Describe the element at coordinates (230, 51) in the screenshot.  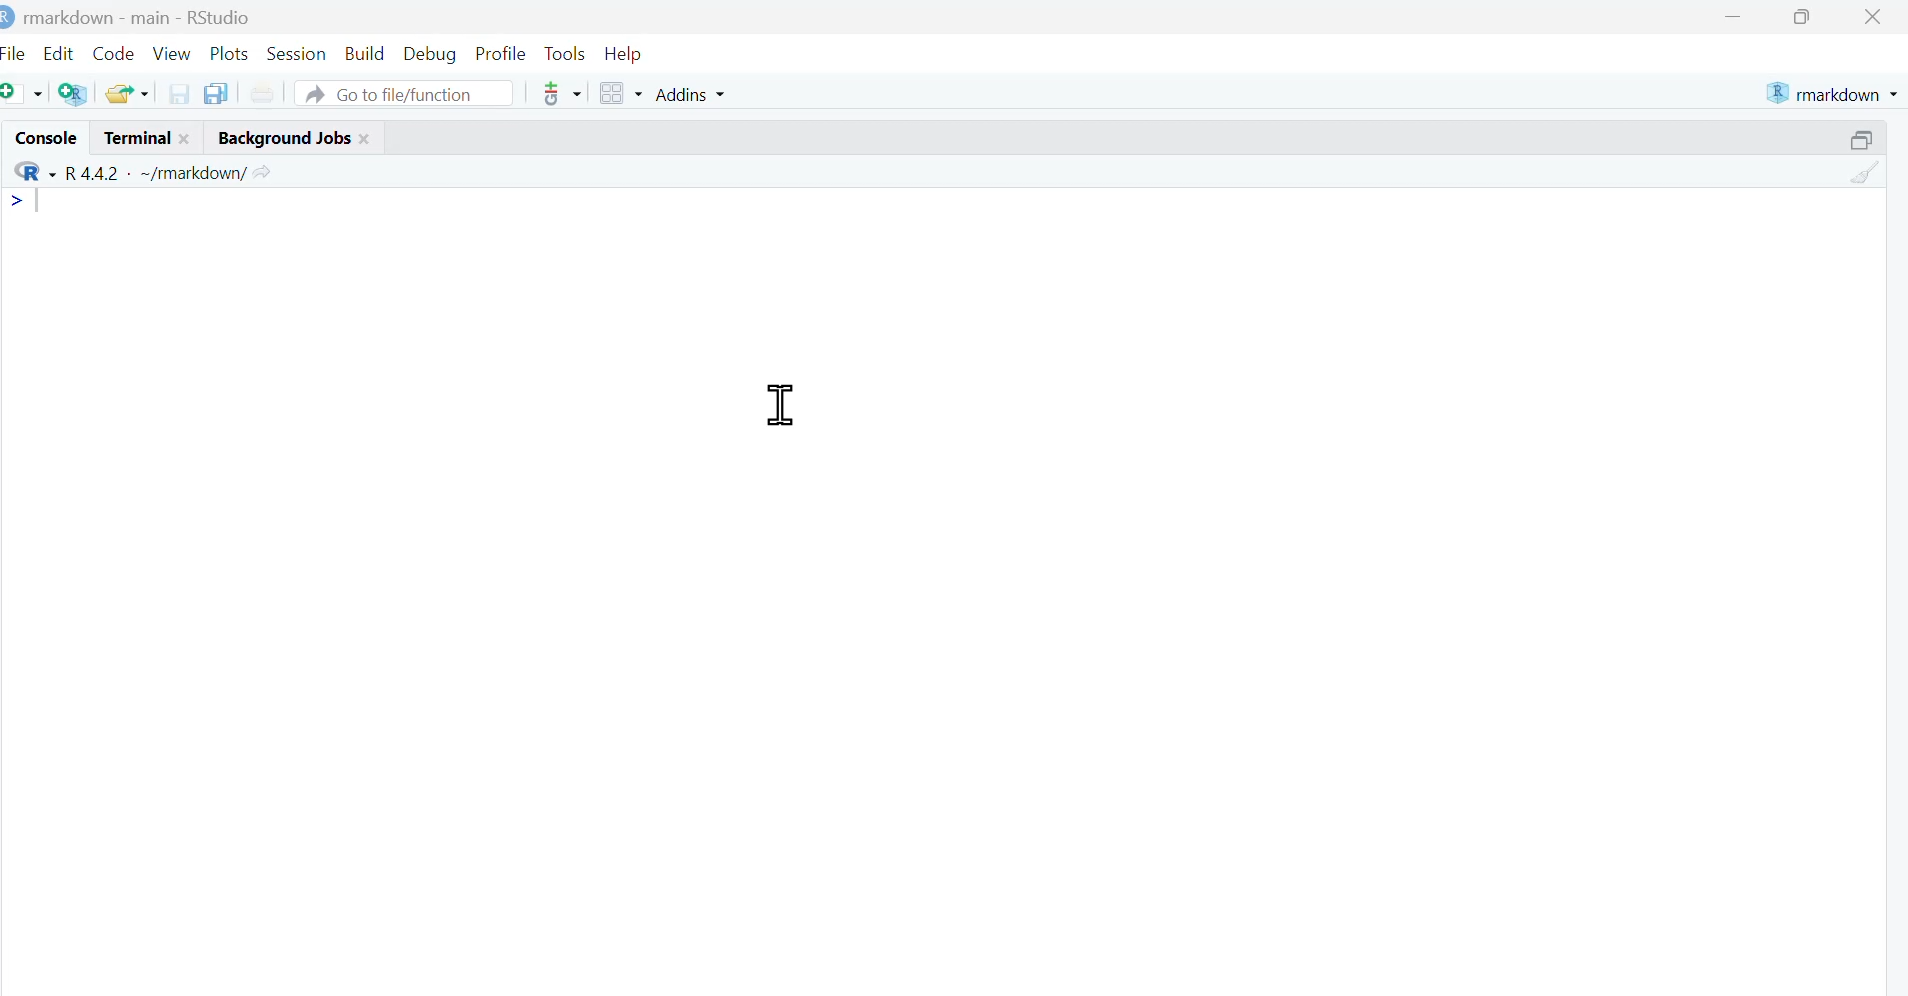
I see `Plots` at that location.